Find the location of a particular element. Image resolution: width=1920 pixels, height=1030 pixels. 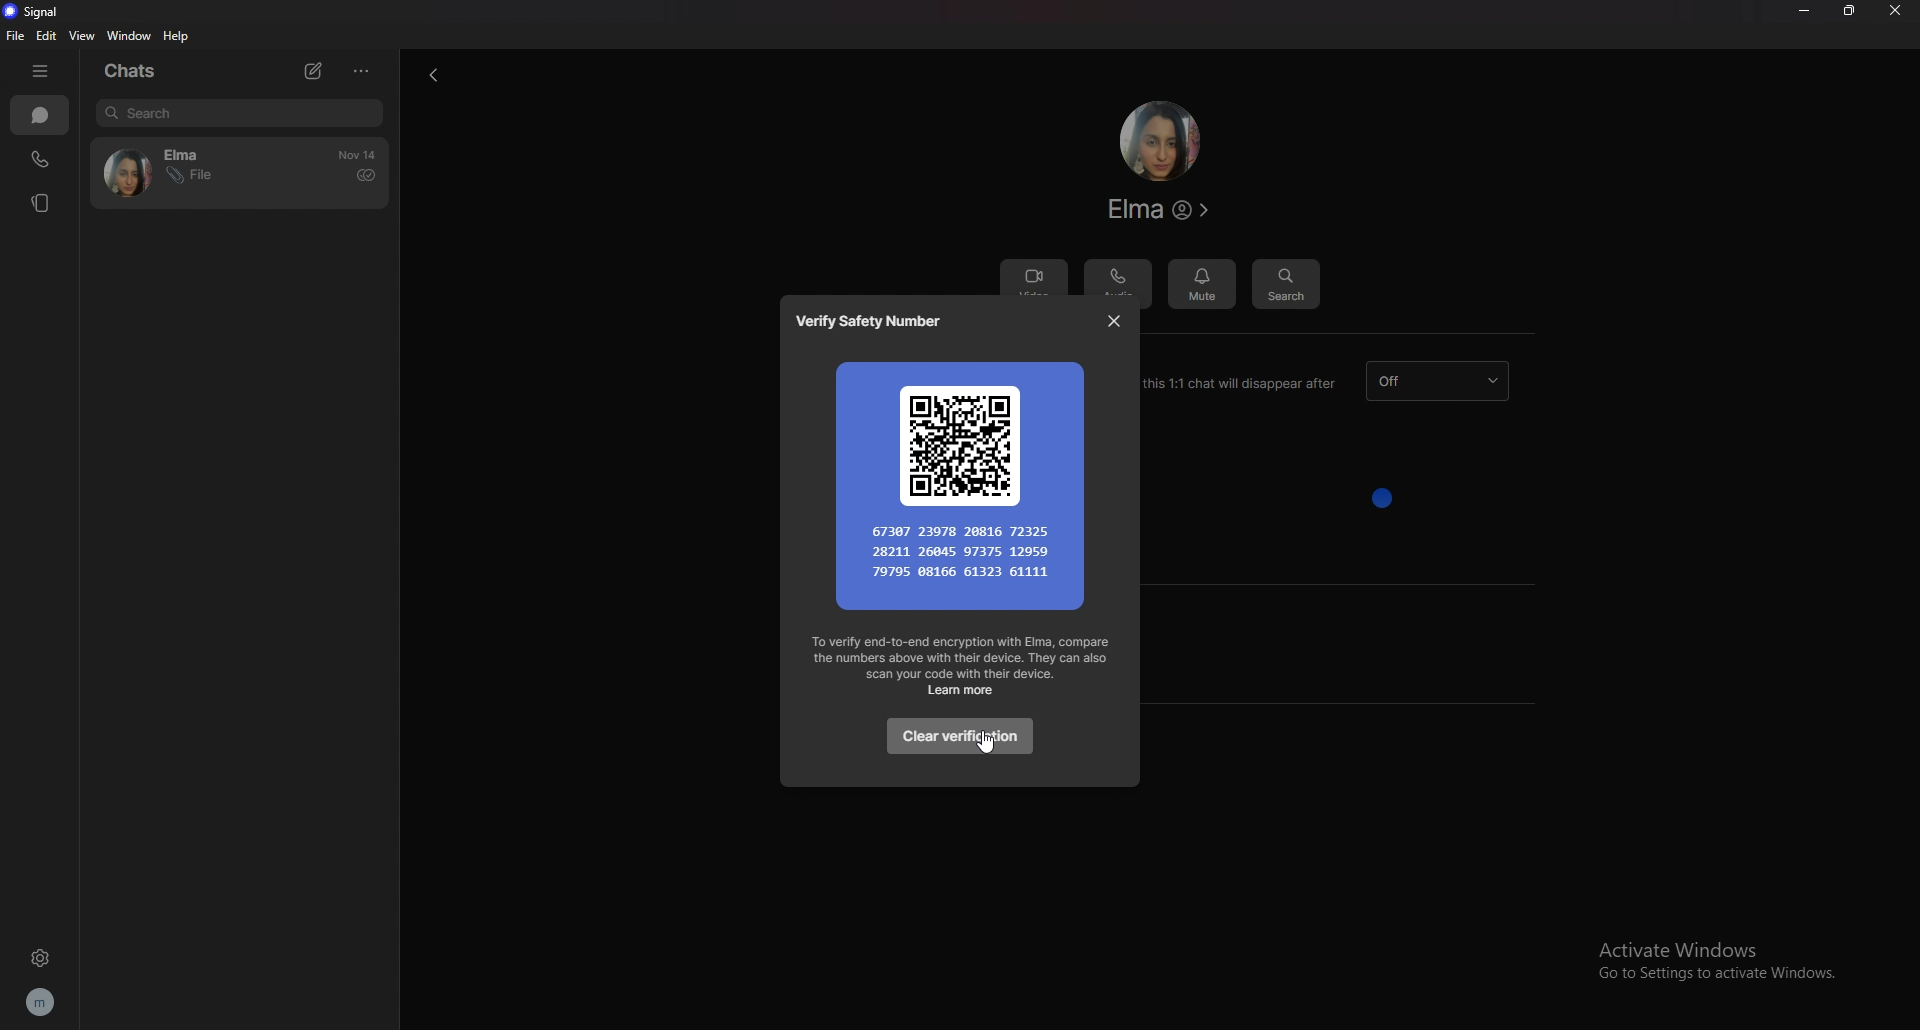

audio is located at coordinates (1119, 279).